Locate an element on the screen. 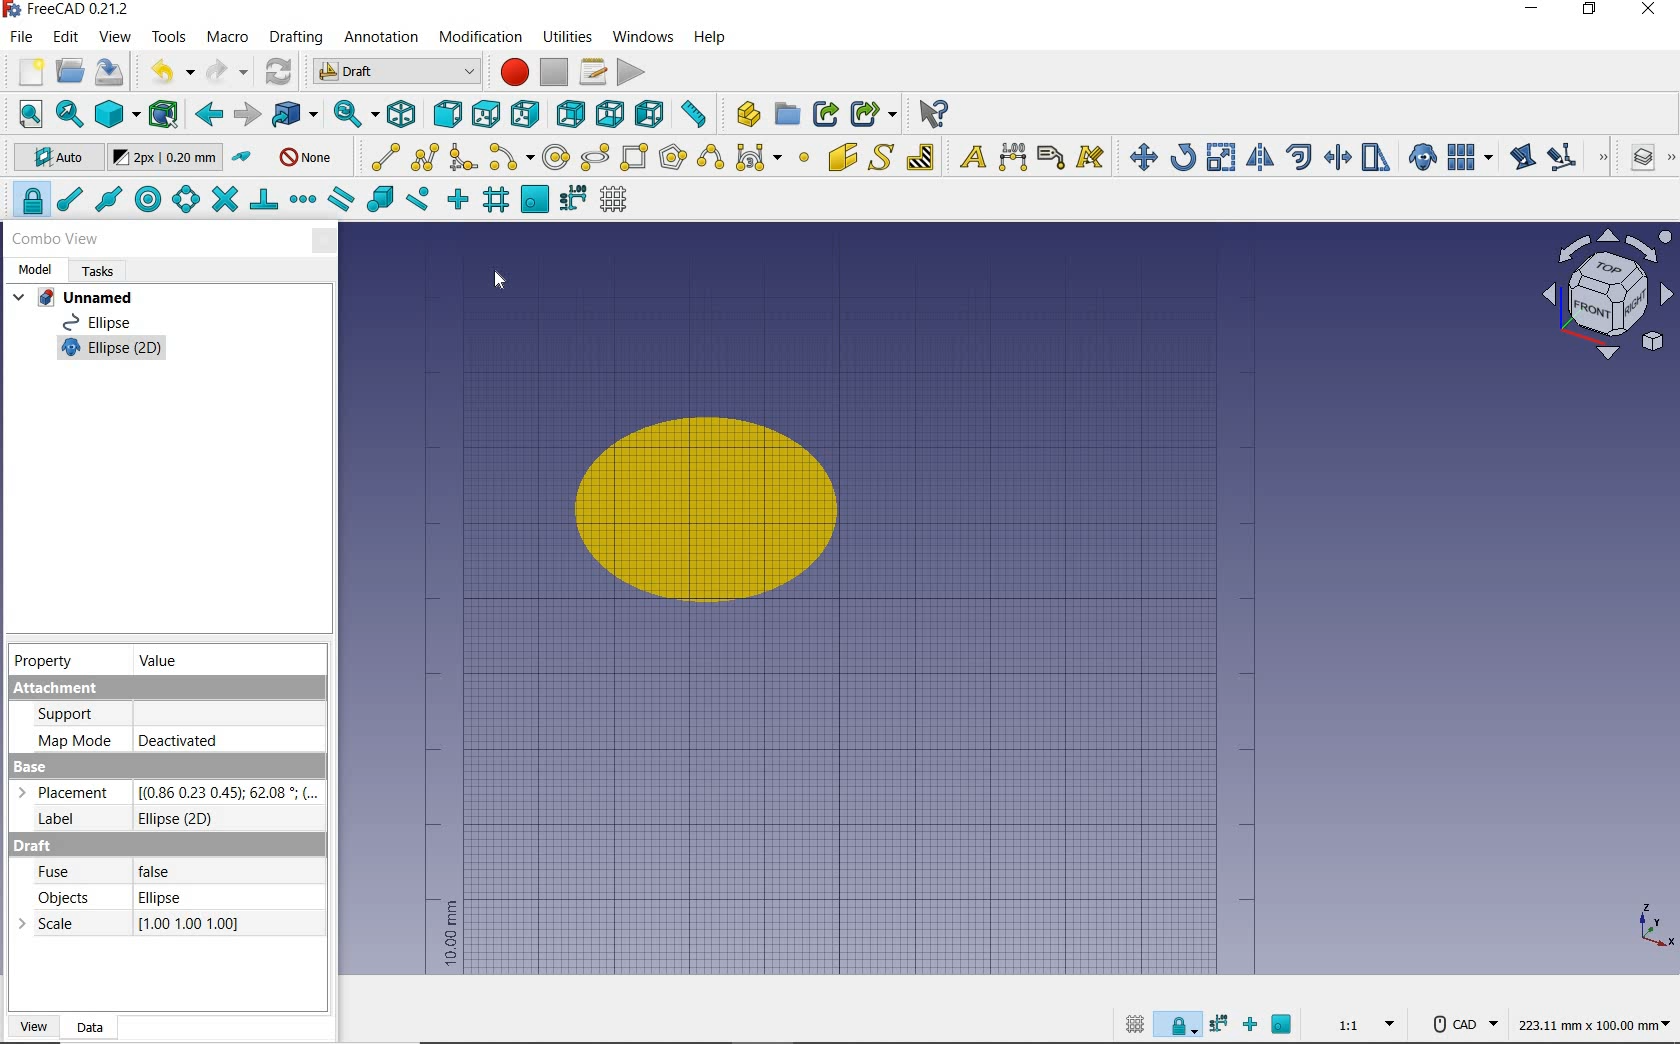  create part is located at coordinates (744, 113).